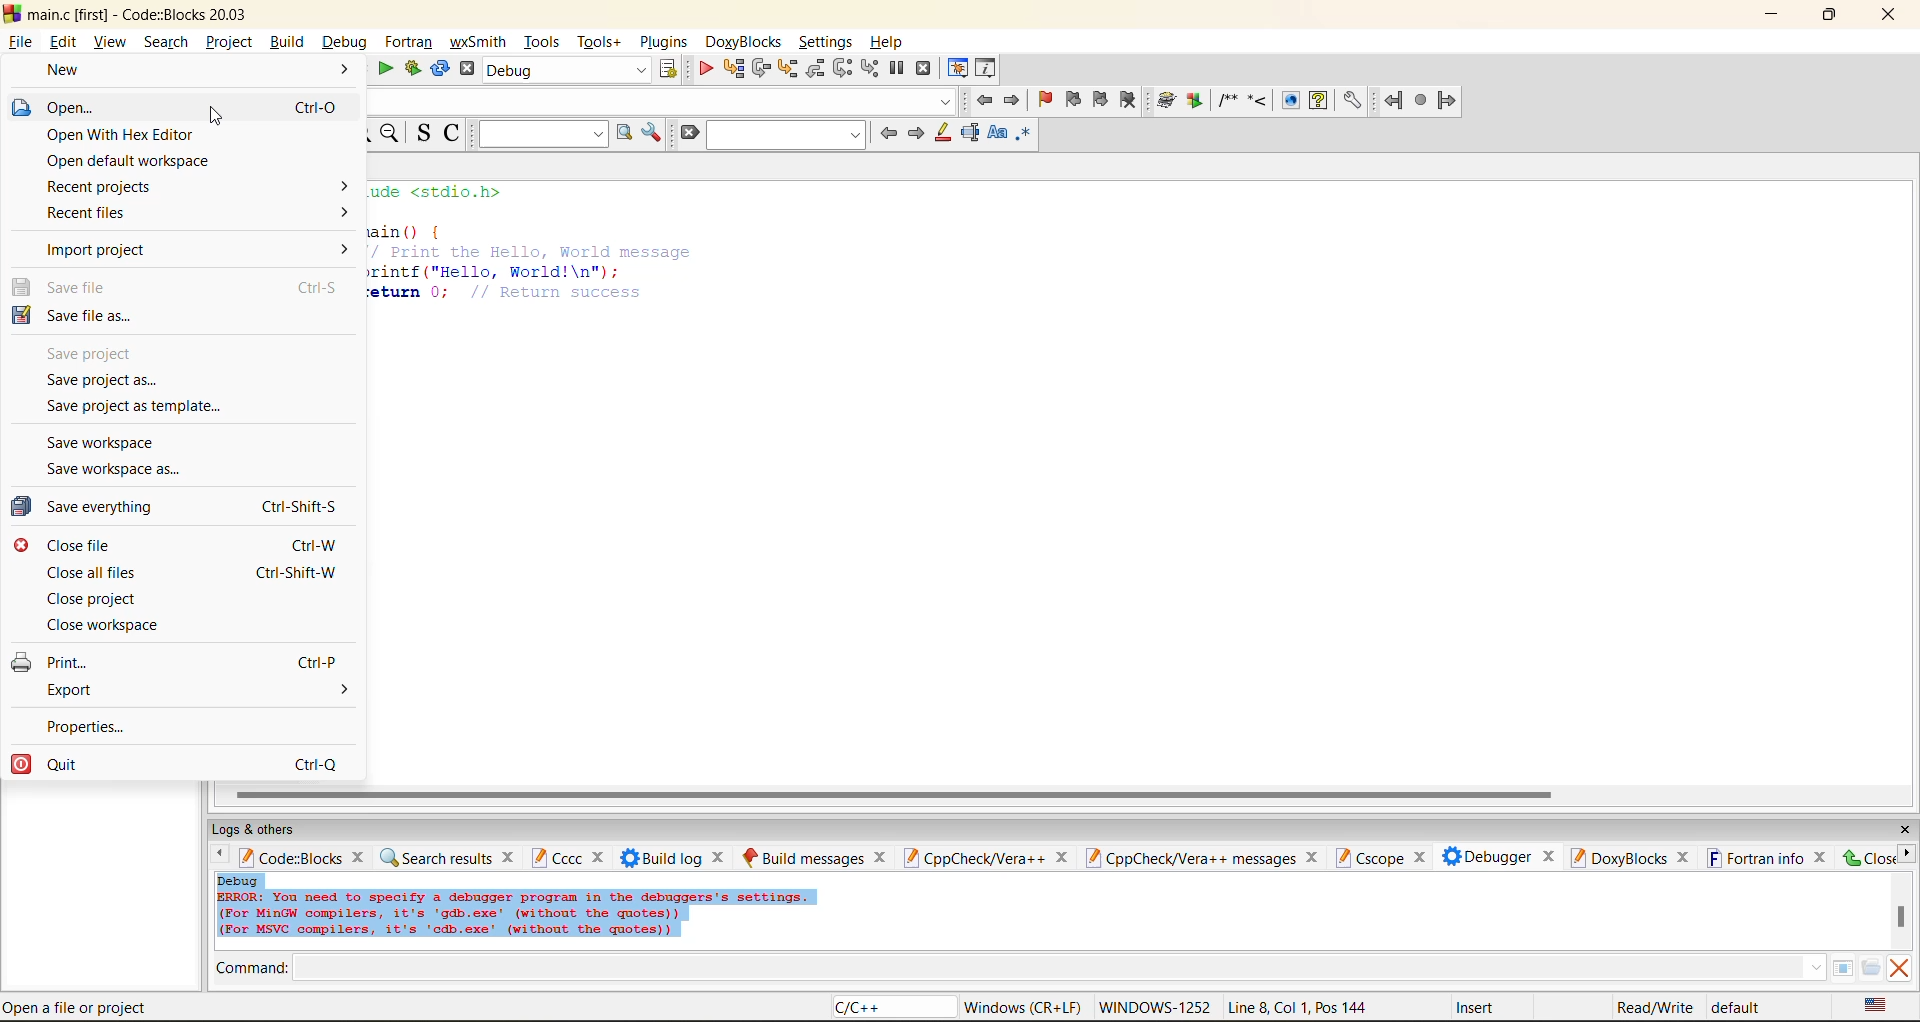  Describe the element at coordinates (896, 69) in the screenshot. I see `break debugger` at that location.